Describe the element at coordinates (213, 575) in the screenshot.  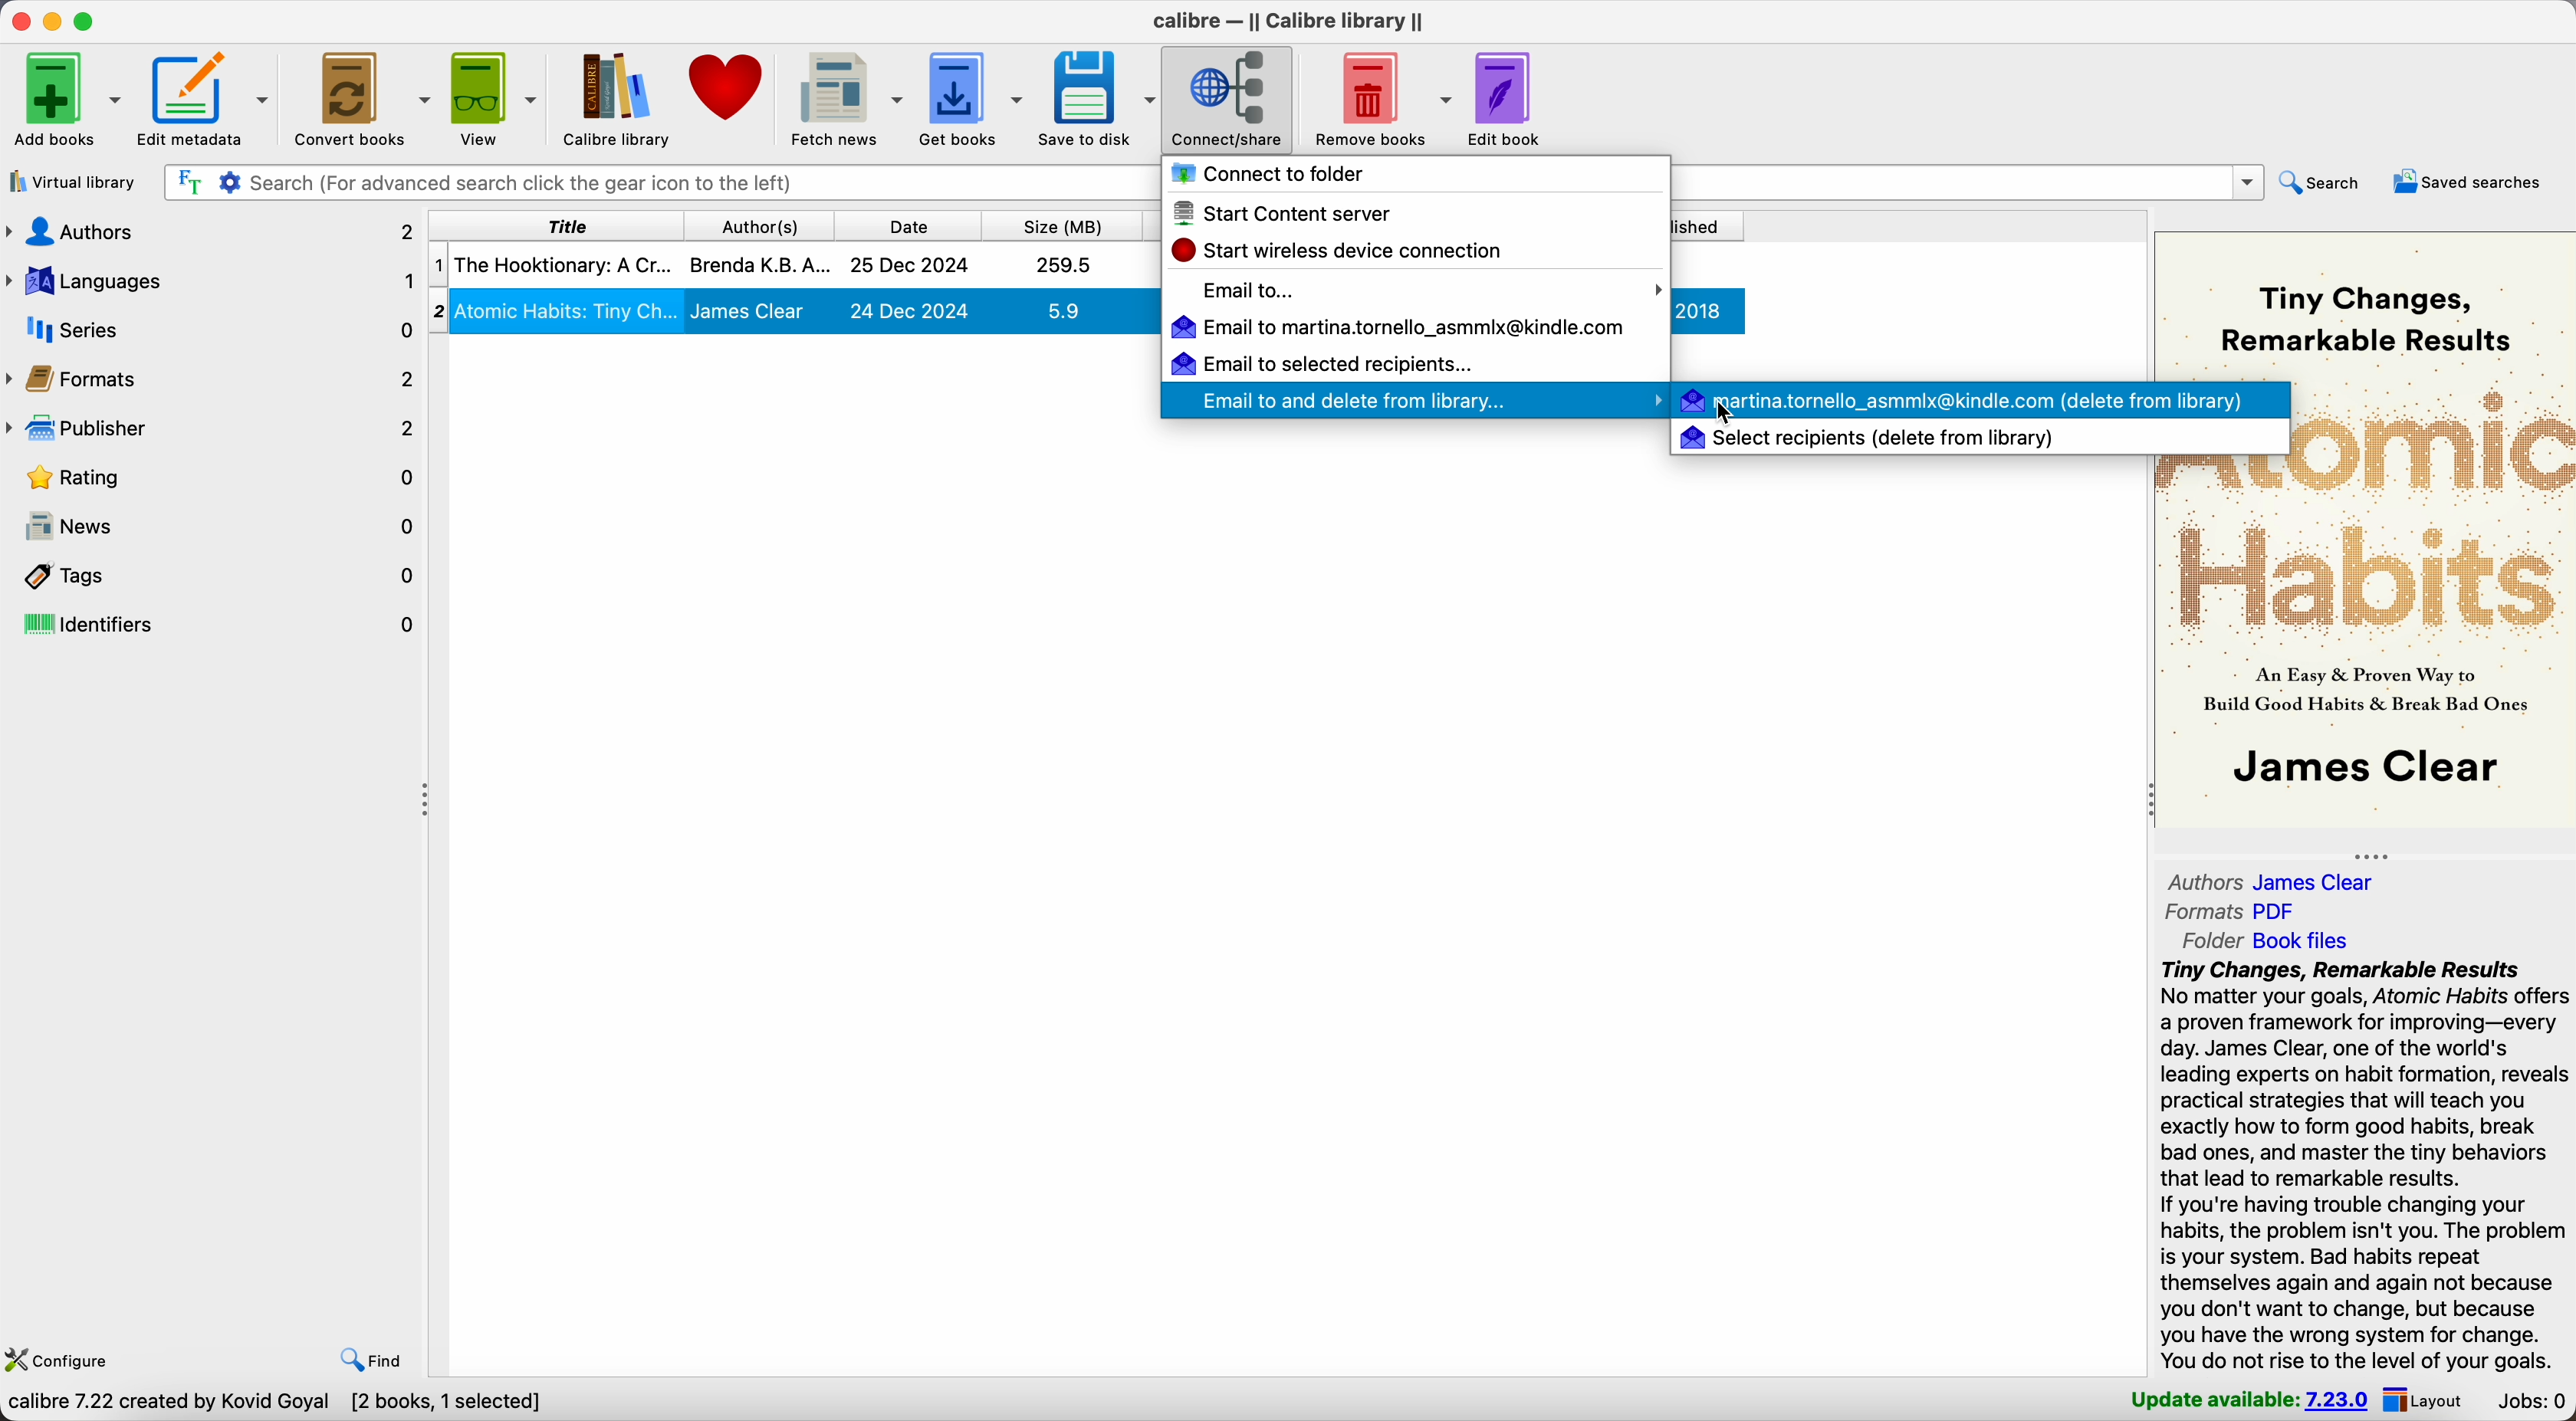
I see `tags` at that location.